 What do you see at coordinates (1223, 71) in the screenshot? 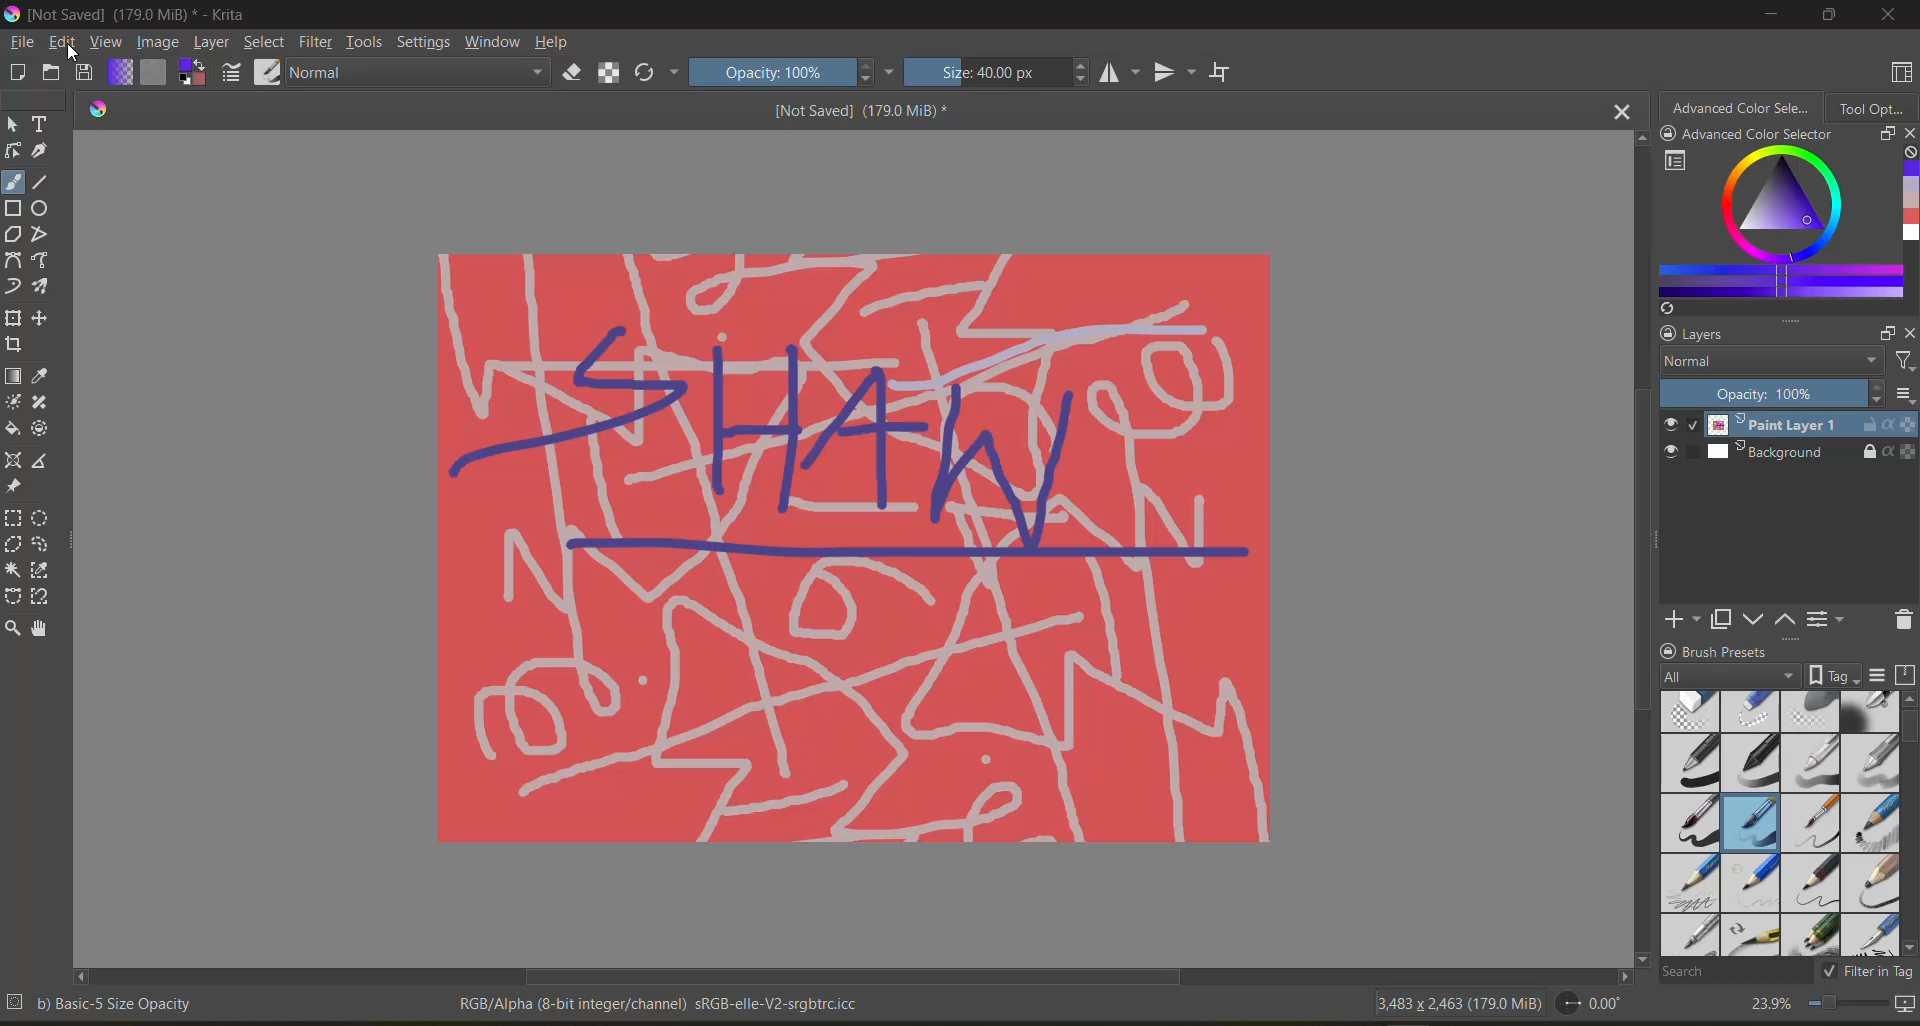
I see `wrap around mode` at bounding box center [1223, 71].